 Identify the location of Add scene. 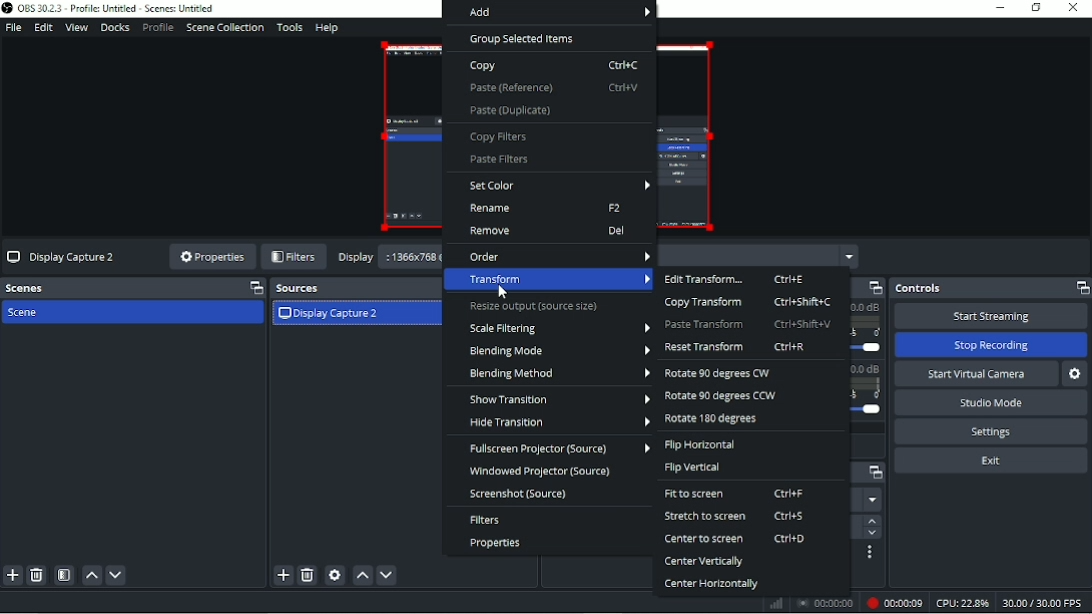
(12, 576).